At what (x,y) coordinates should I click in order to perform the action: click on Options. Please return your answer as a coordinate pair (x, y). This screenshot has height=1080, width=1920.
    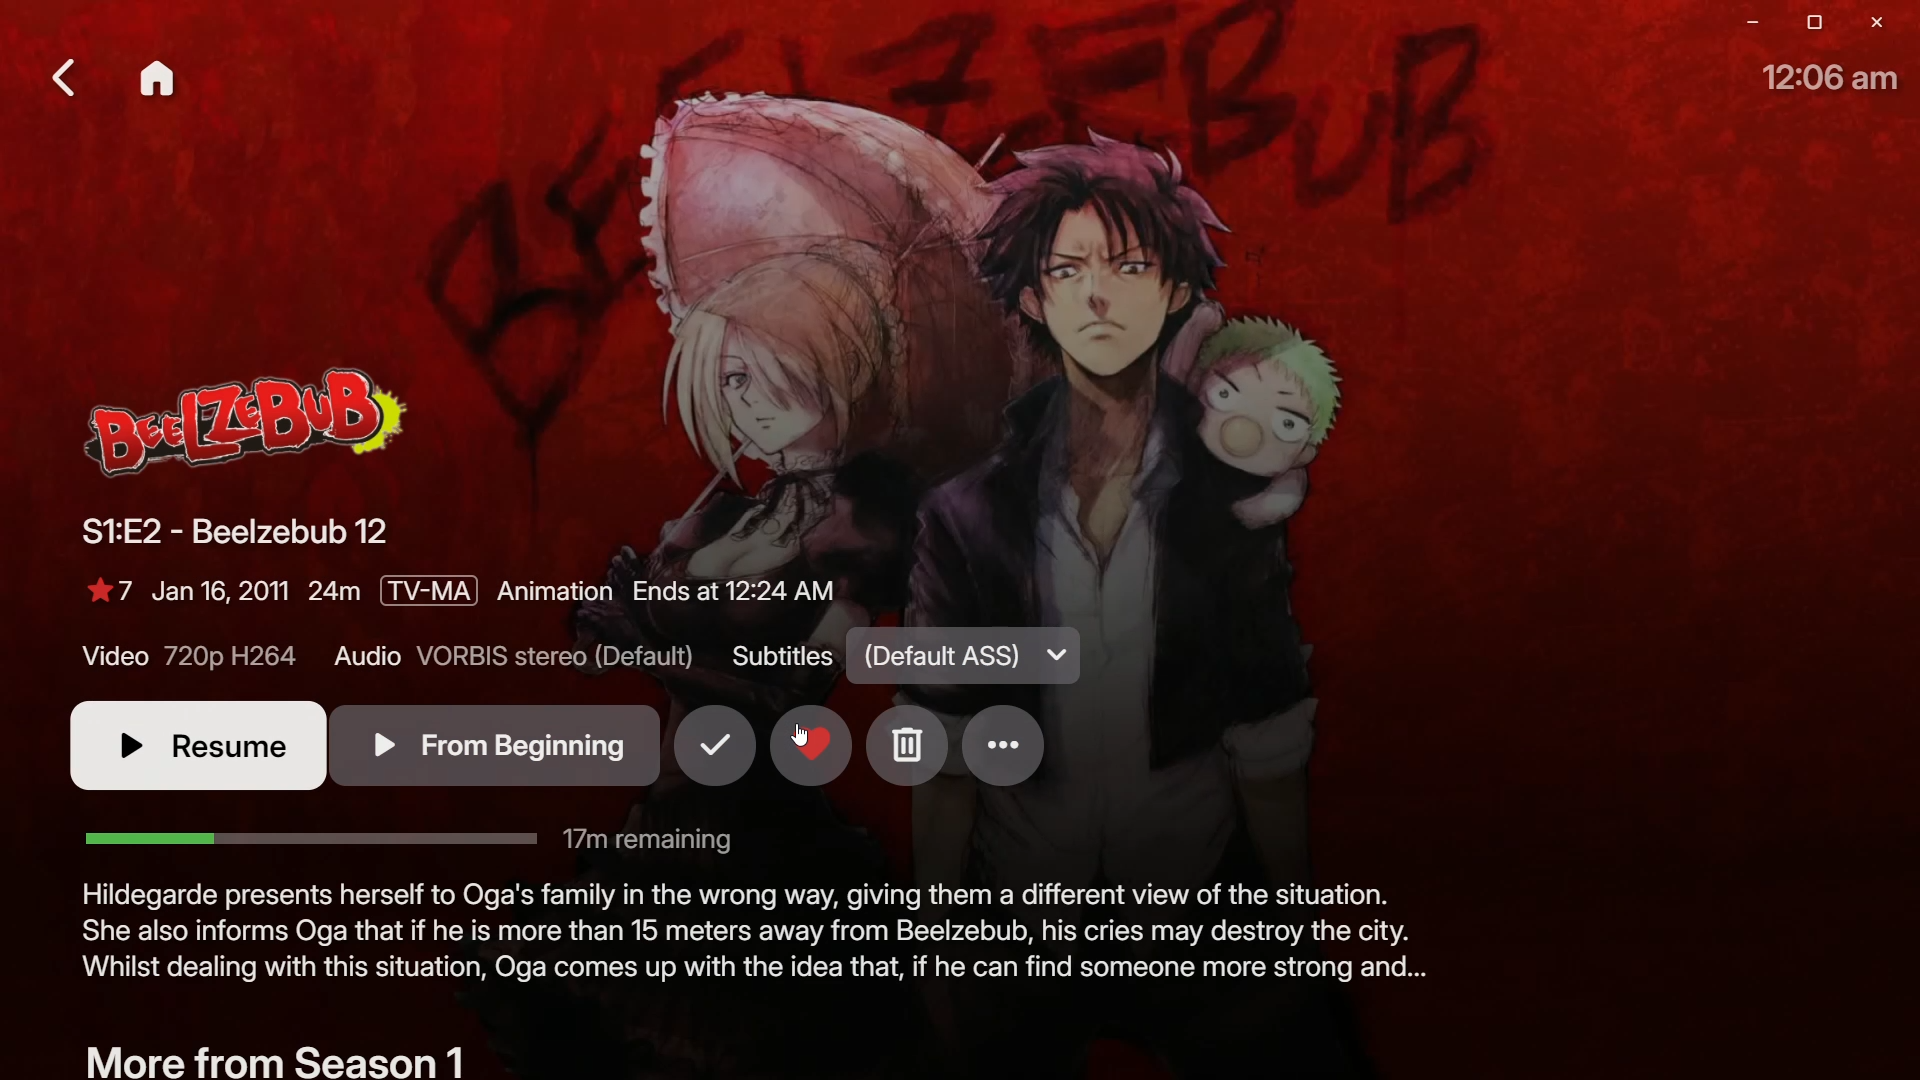
    Looking at the image, I should click on (1014, 747).